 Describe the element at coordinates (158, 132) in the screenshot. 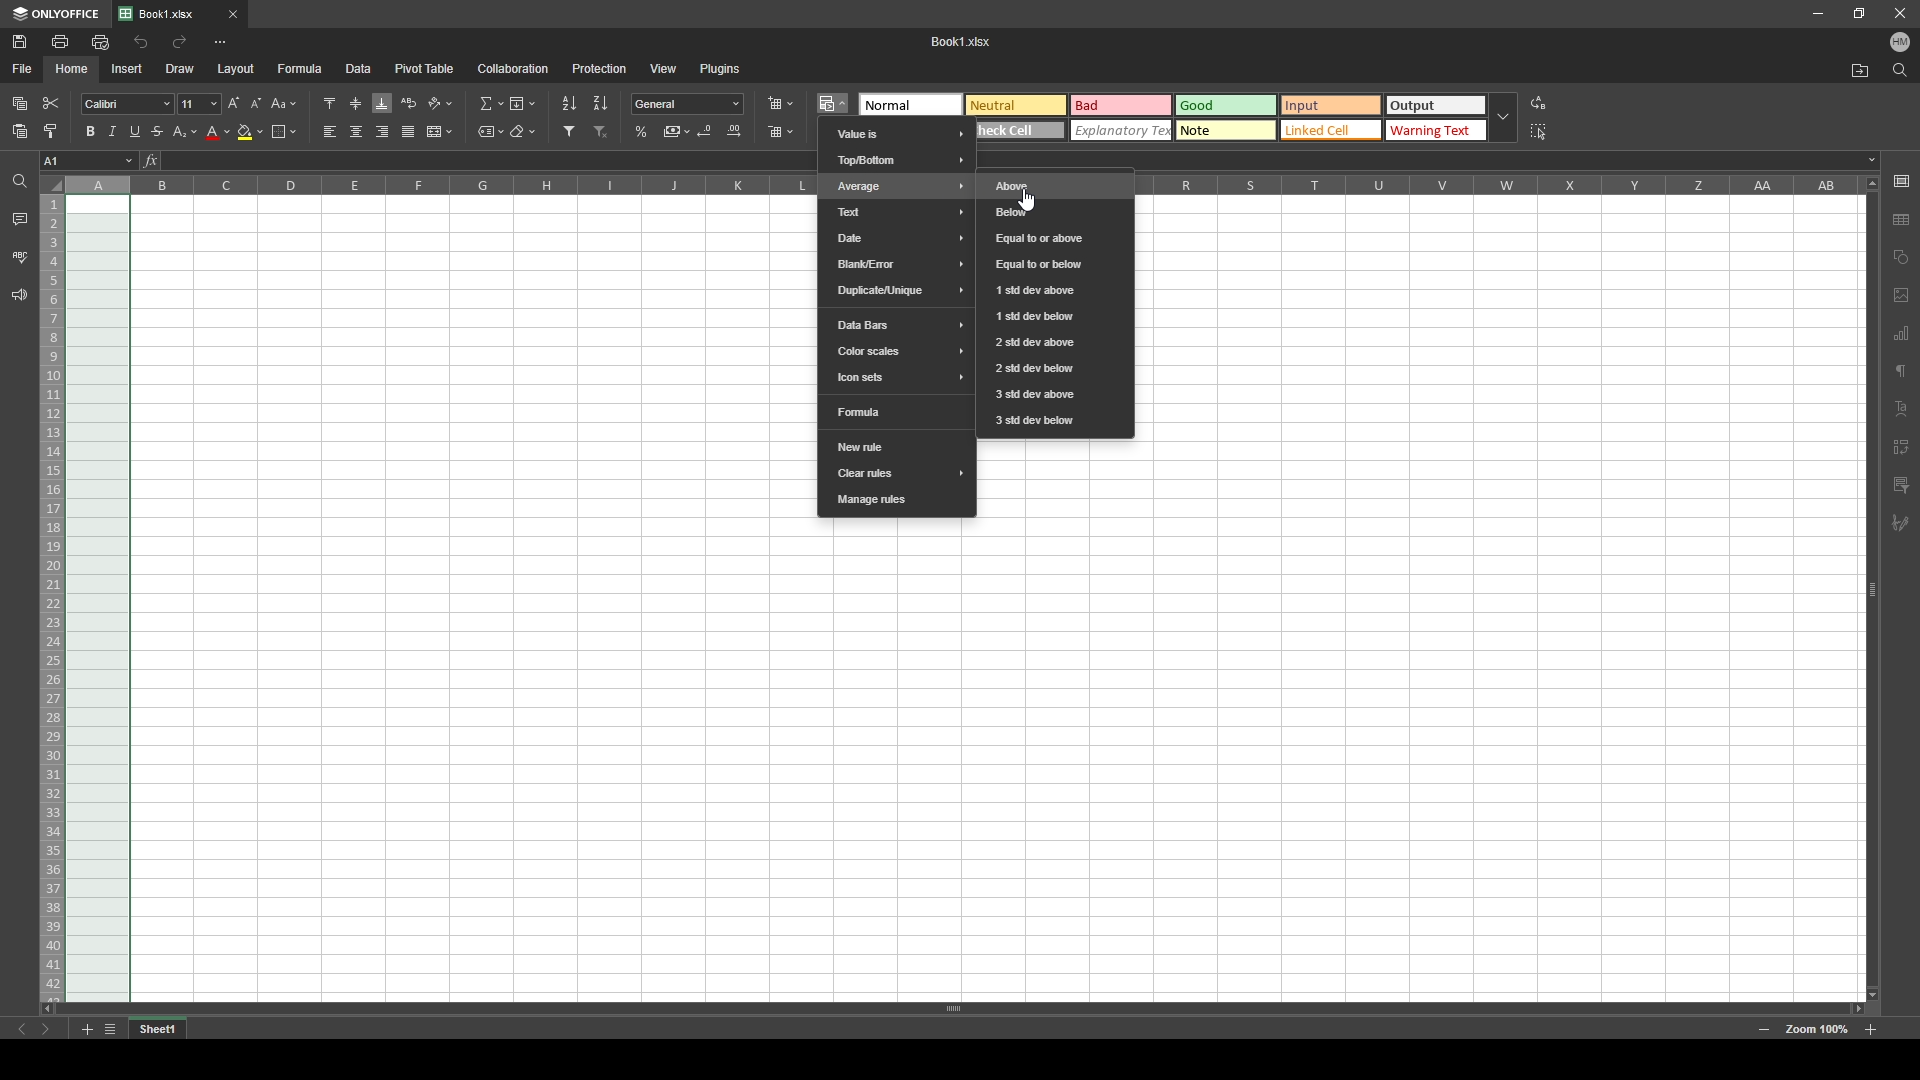

I see `strikethrough` at that location.